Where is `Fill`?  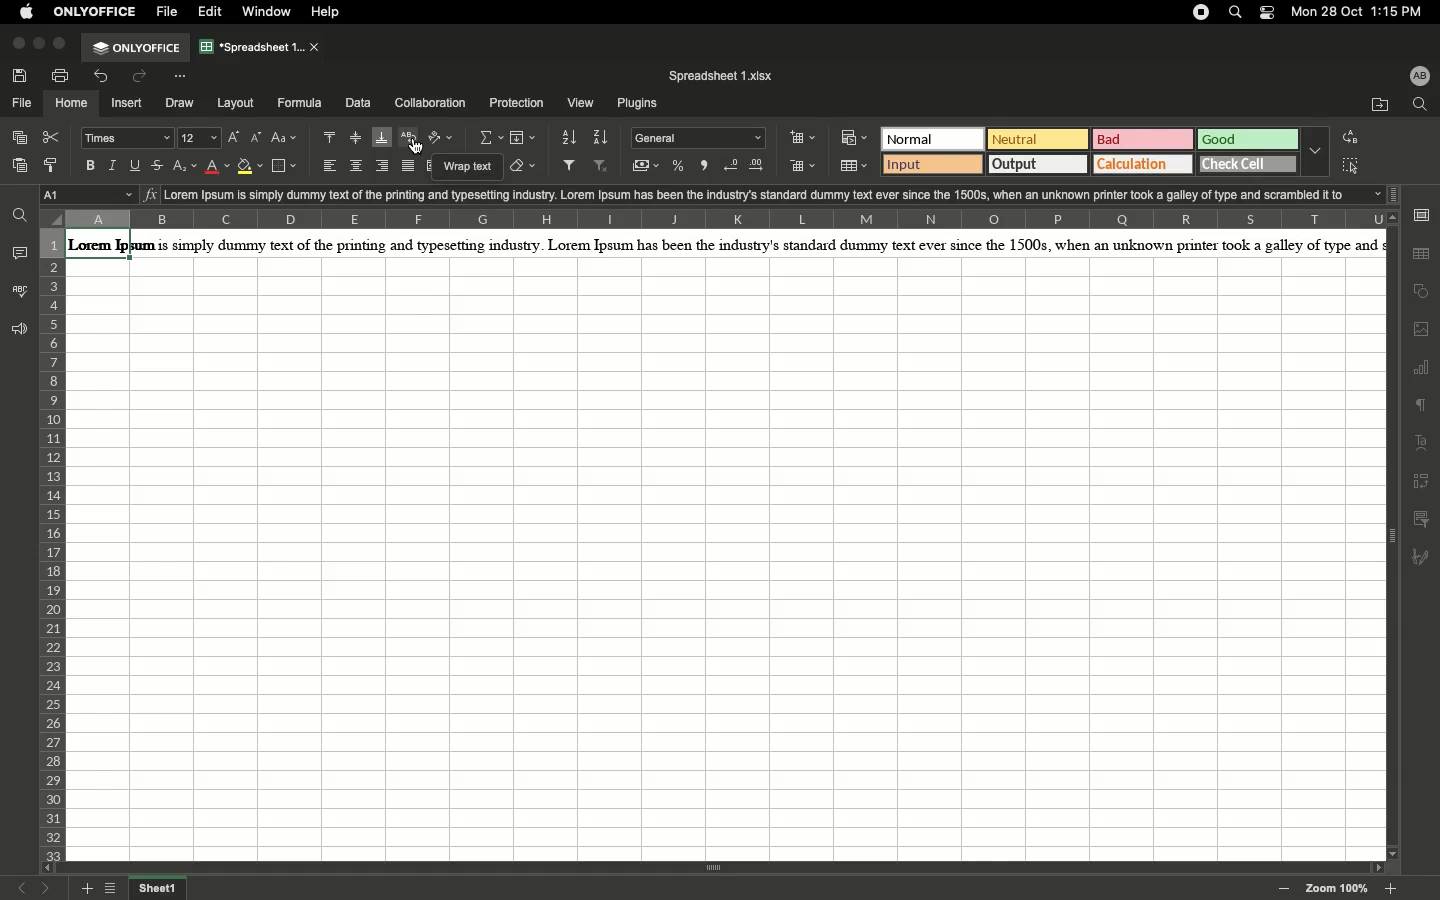 Fill is located at coordinates (524, 139).